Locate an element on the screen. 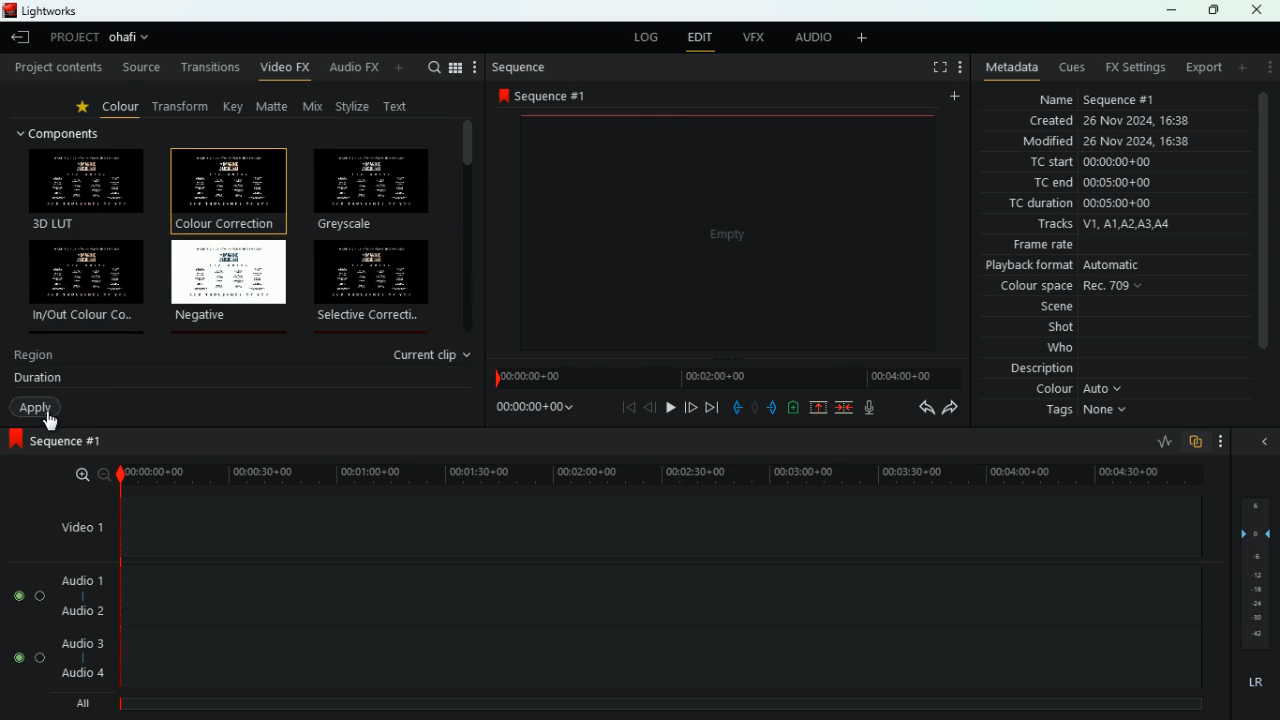 This screenshot has height=720, width=1280. mix is located at coordinates (315, 107).